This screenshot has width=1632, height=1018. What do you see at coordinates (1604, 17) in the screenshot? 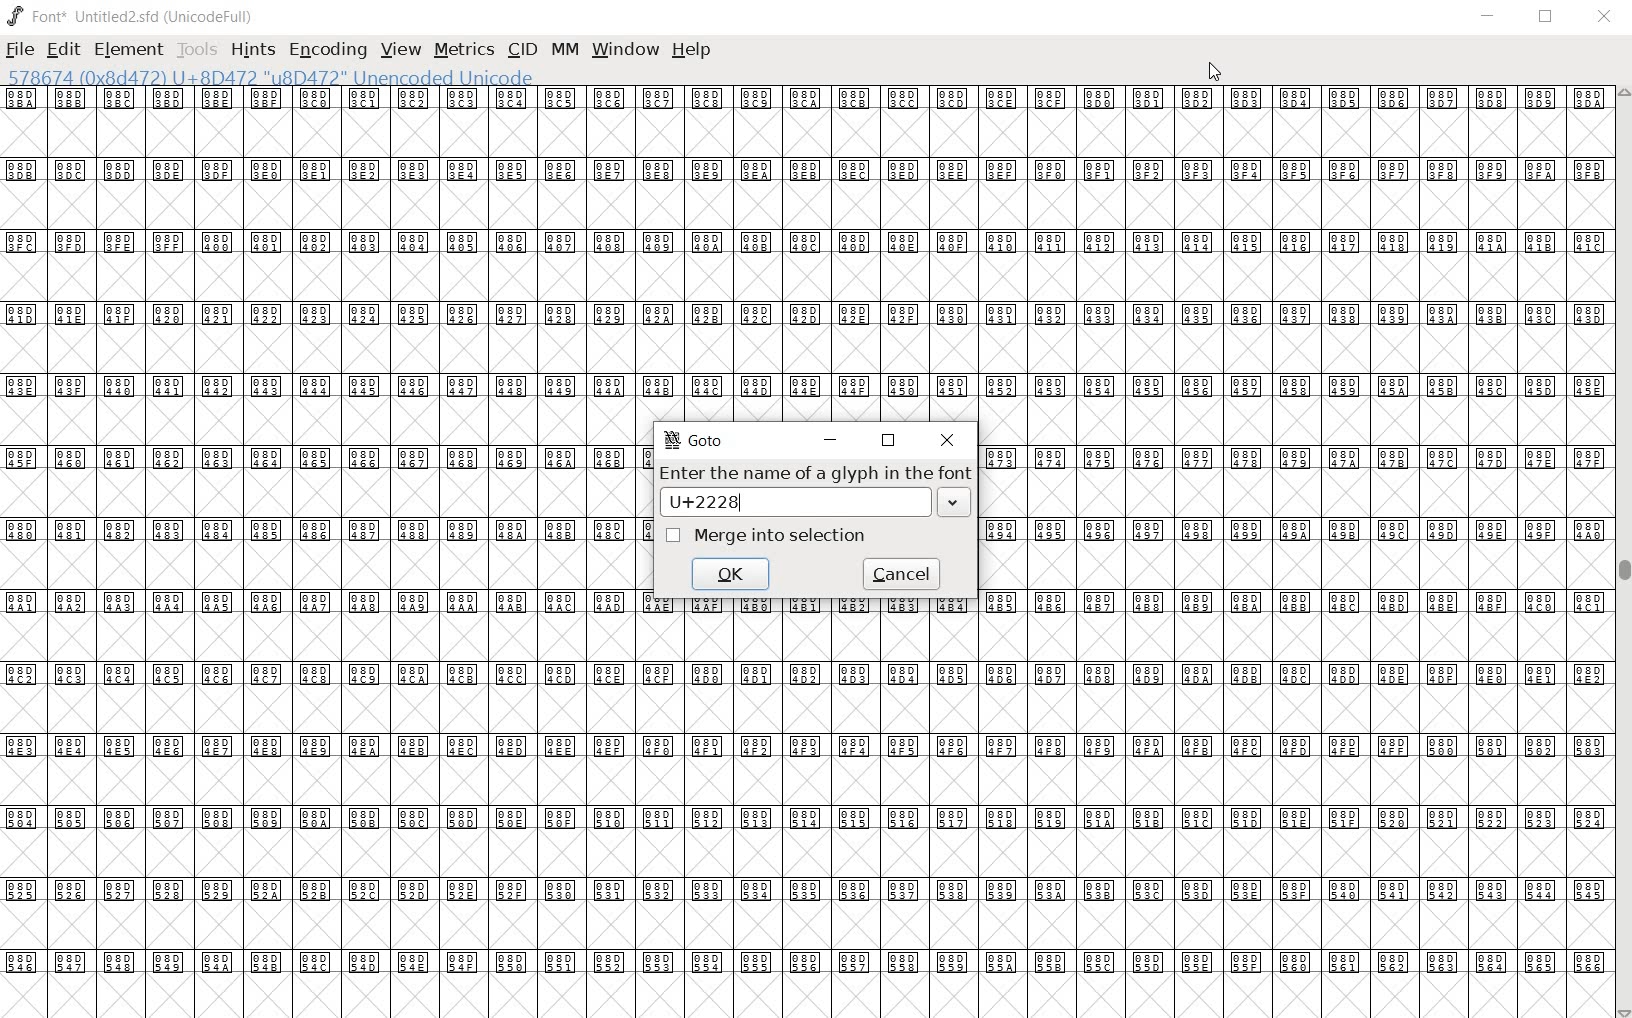
I see `close` at bounding box center [1604, 17].